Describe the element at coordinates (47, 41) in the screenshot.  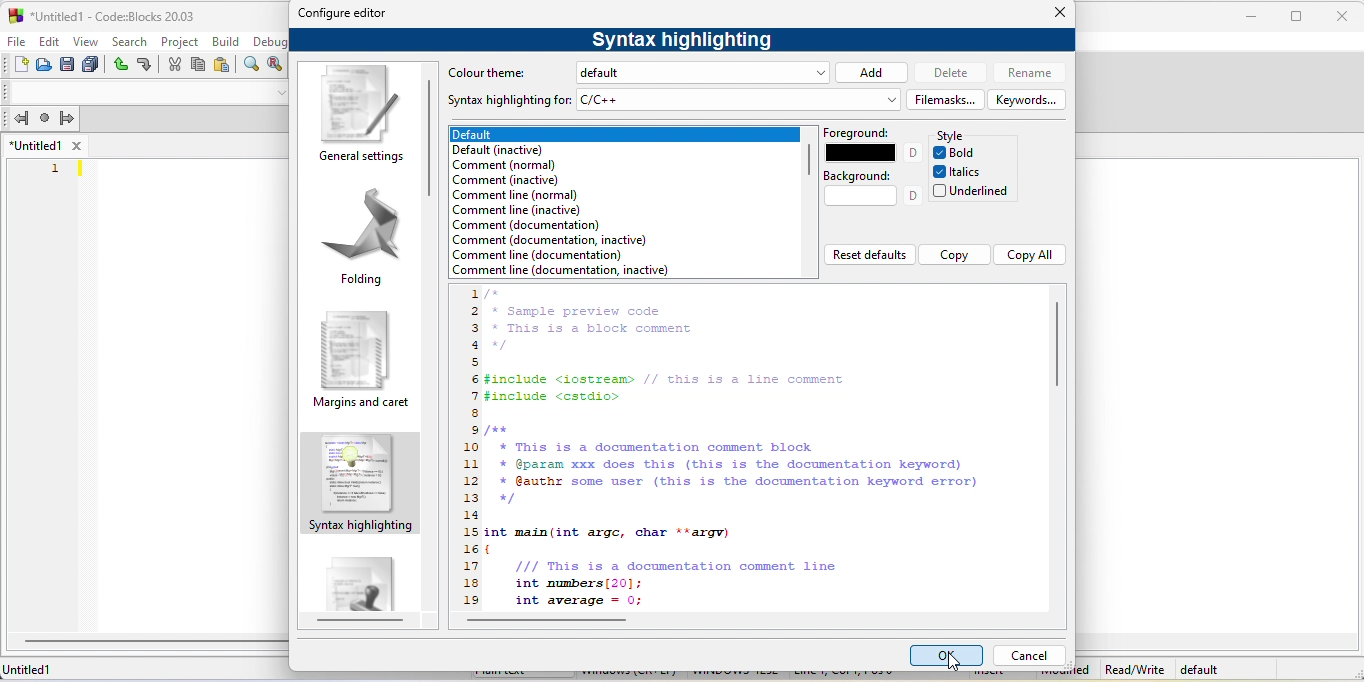
I see `edit` at that location.